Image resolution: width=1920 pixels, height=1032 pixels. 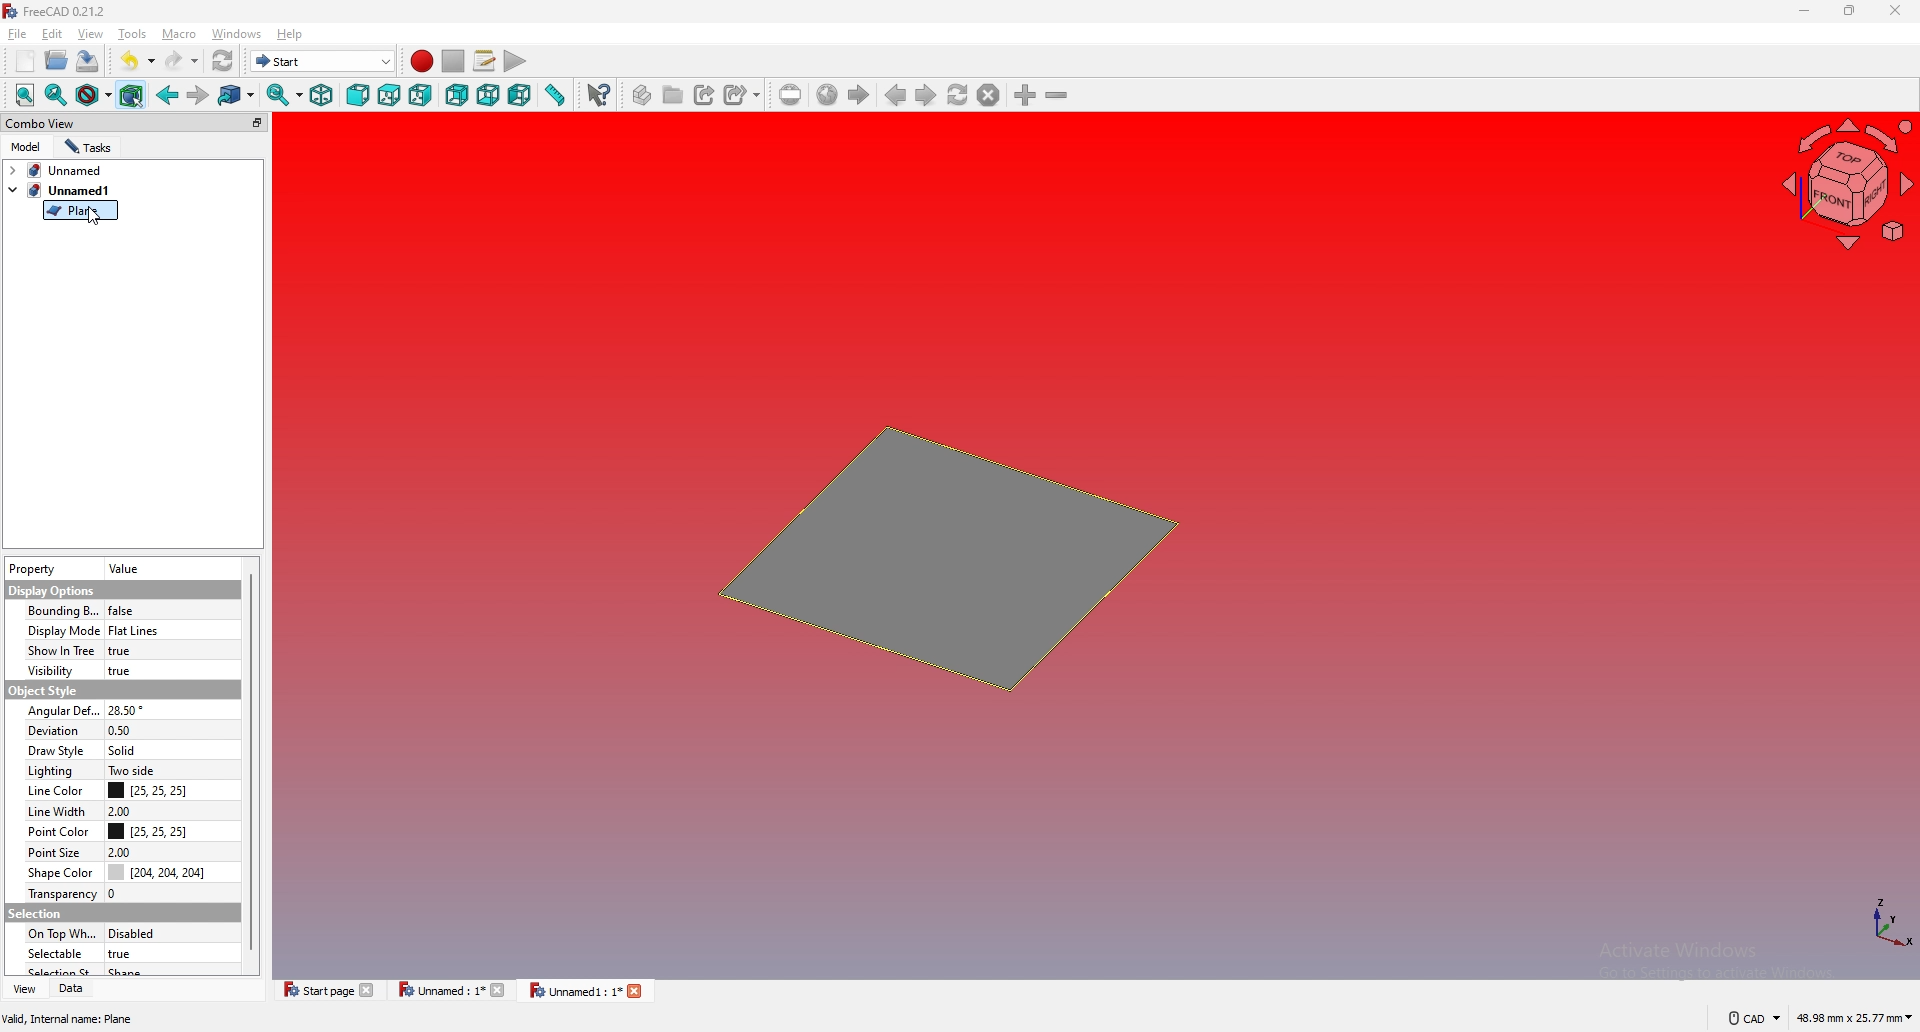 I want to click on true, so click(x=129, y=649).